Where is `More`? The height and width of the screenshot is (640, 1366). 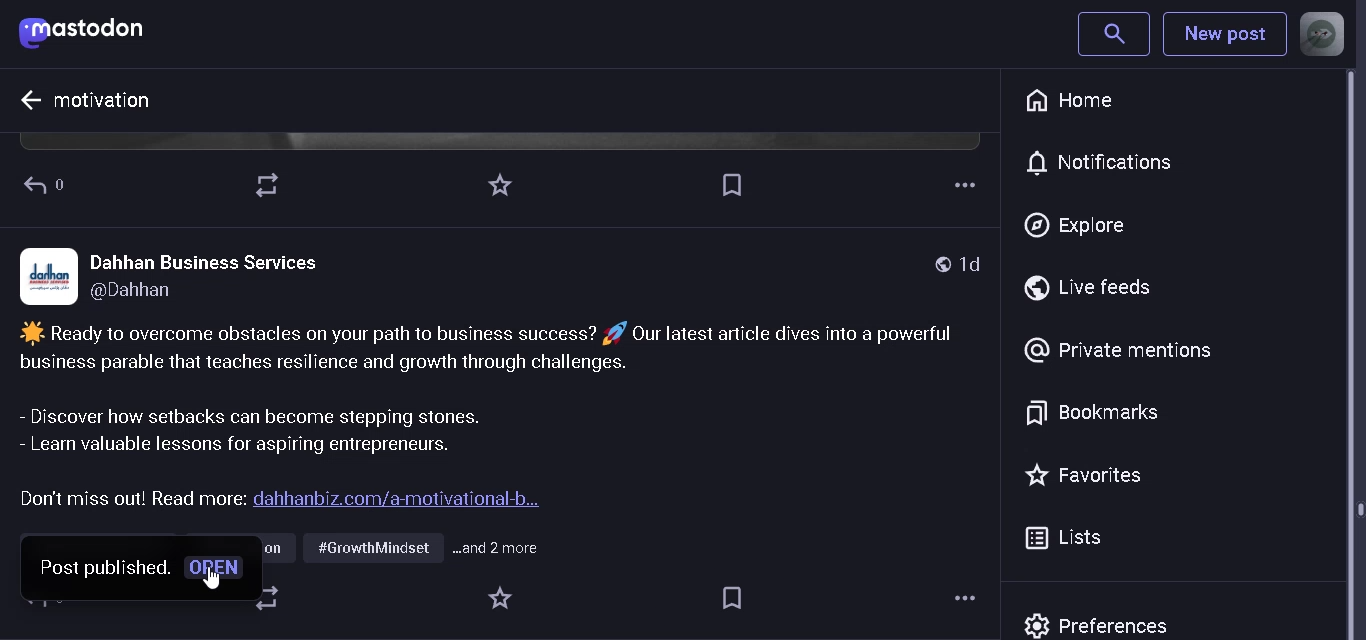 More is located at coordinates (959, 186).